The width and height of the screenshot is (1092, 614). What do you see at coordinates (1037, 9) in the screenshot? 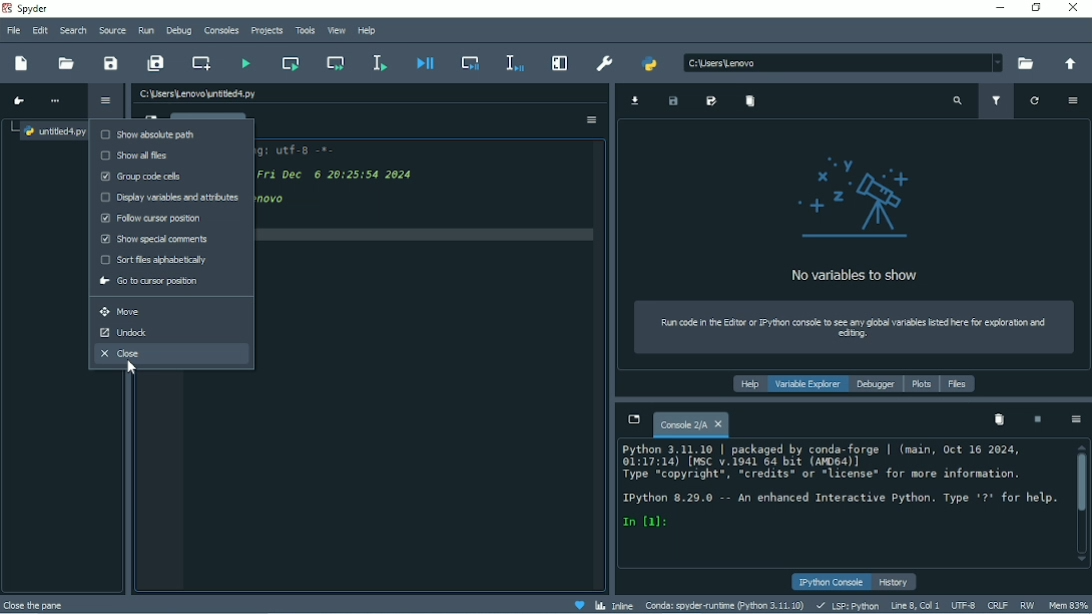
I see `Restore down` at bounding box center [1037, 9].